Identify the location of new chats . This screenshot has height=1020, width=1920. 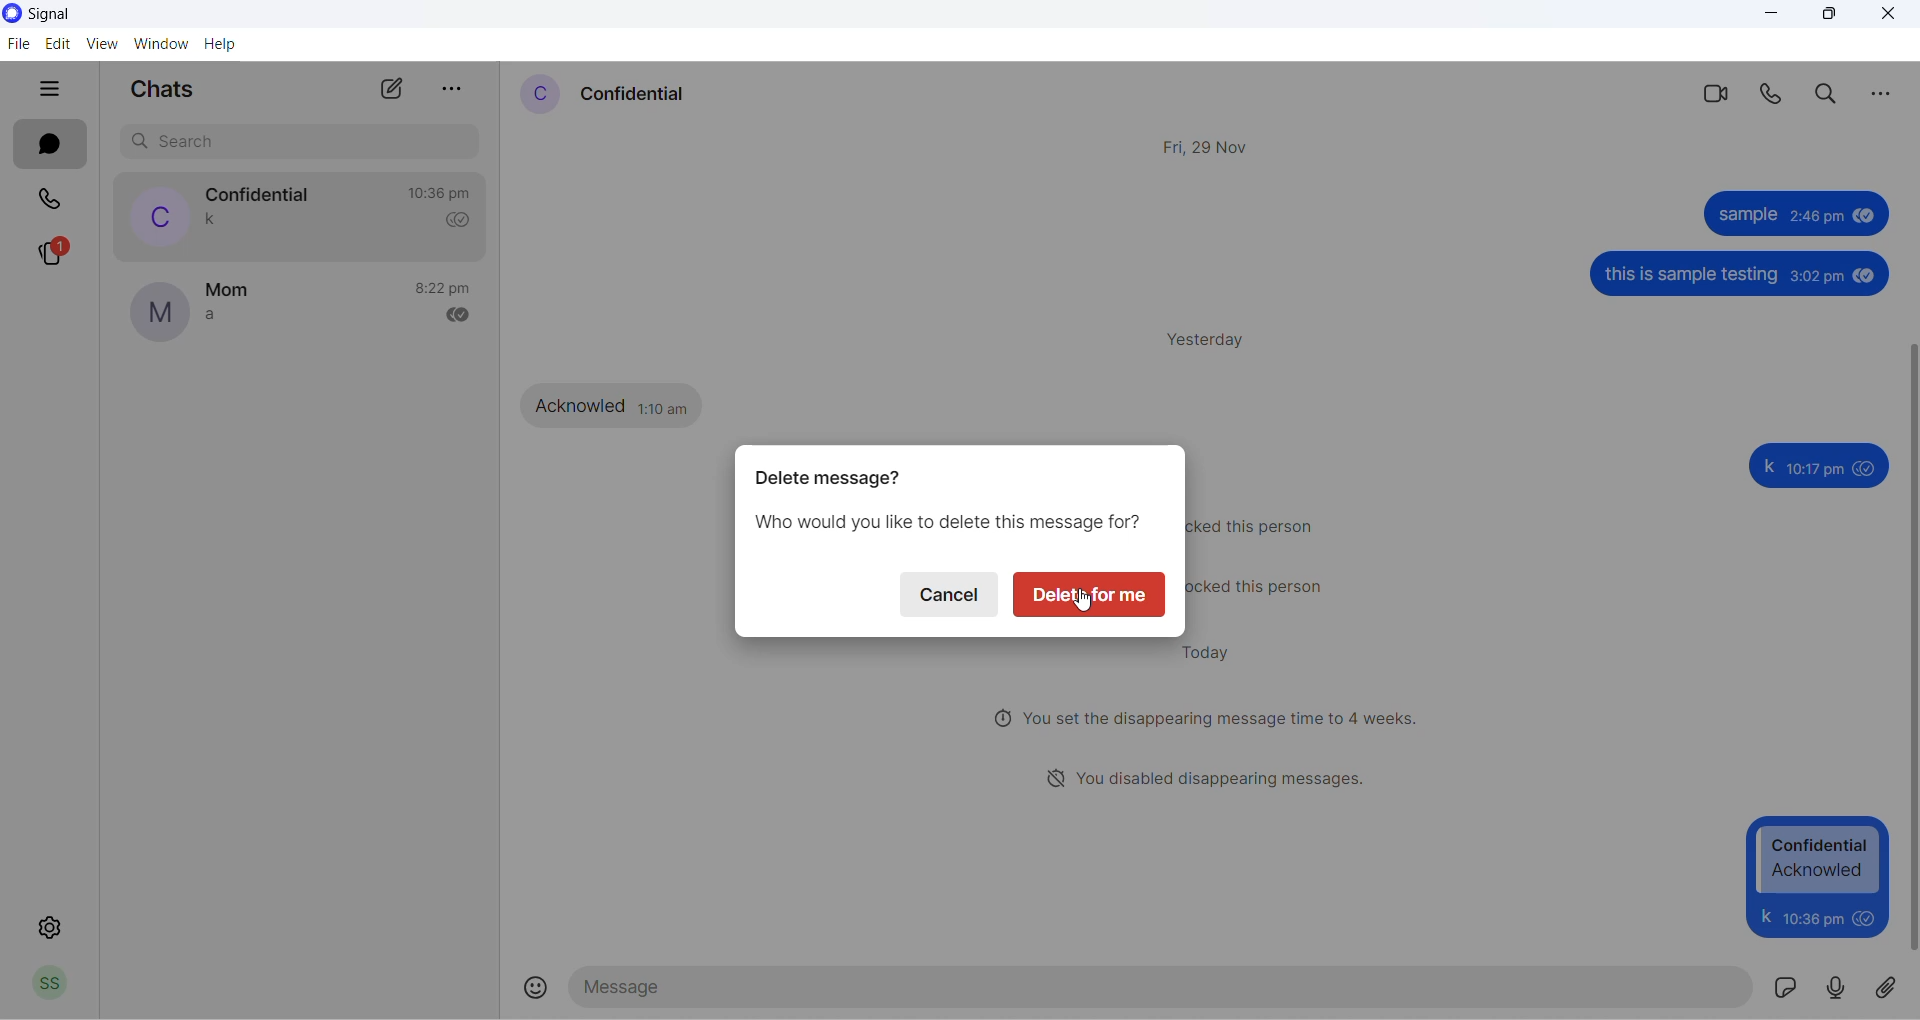
(391, 90).